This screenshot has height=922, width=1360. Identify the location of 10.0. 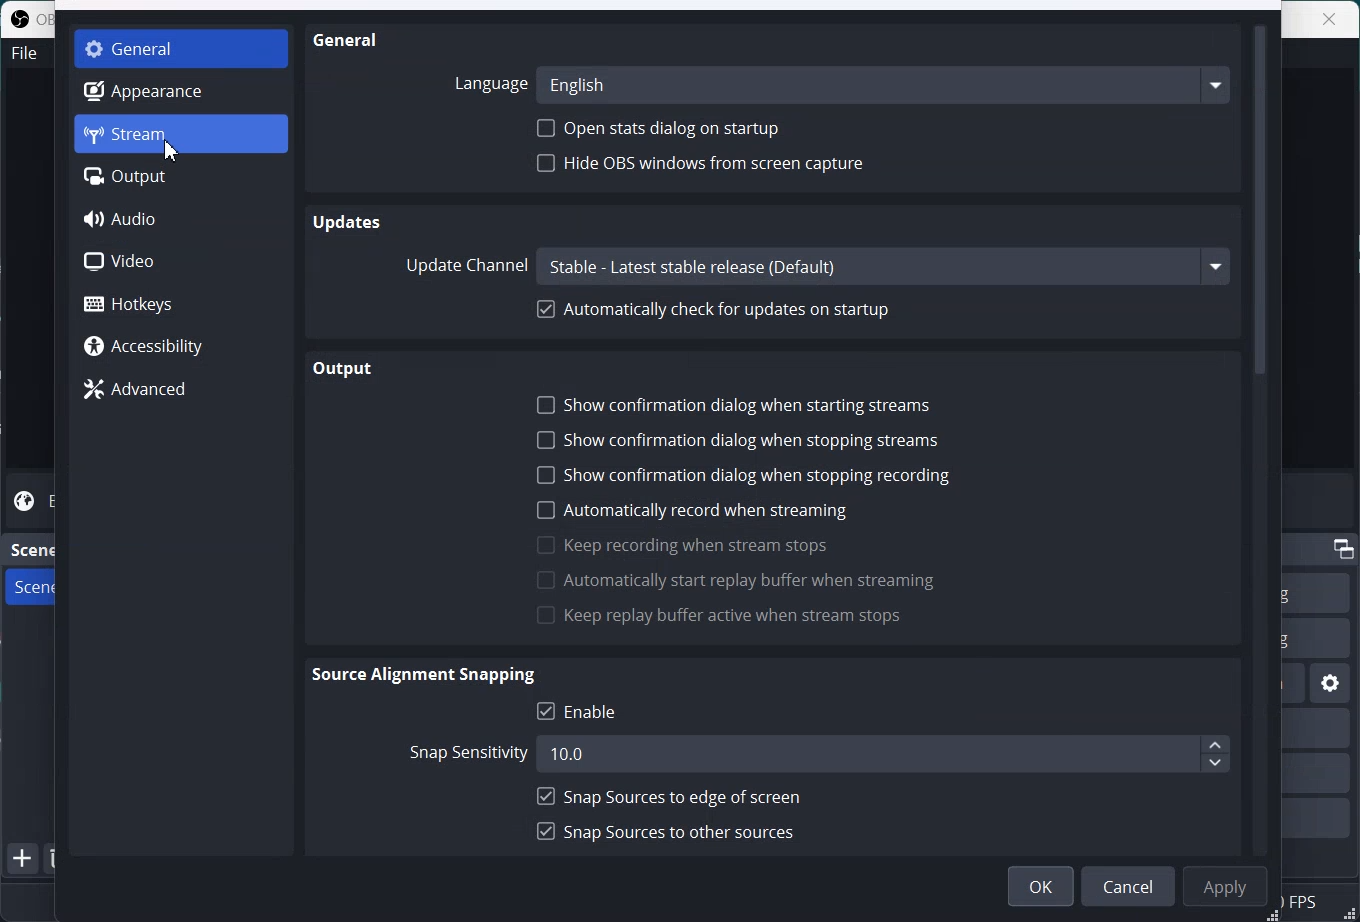
(886, 753).